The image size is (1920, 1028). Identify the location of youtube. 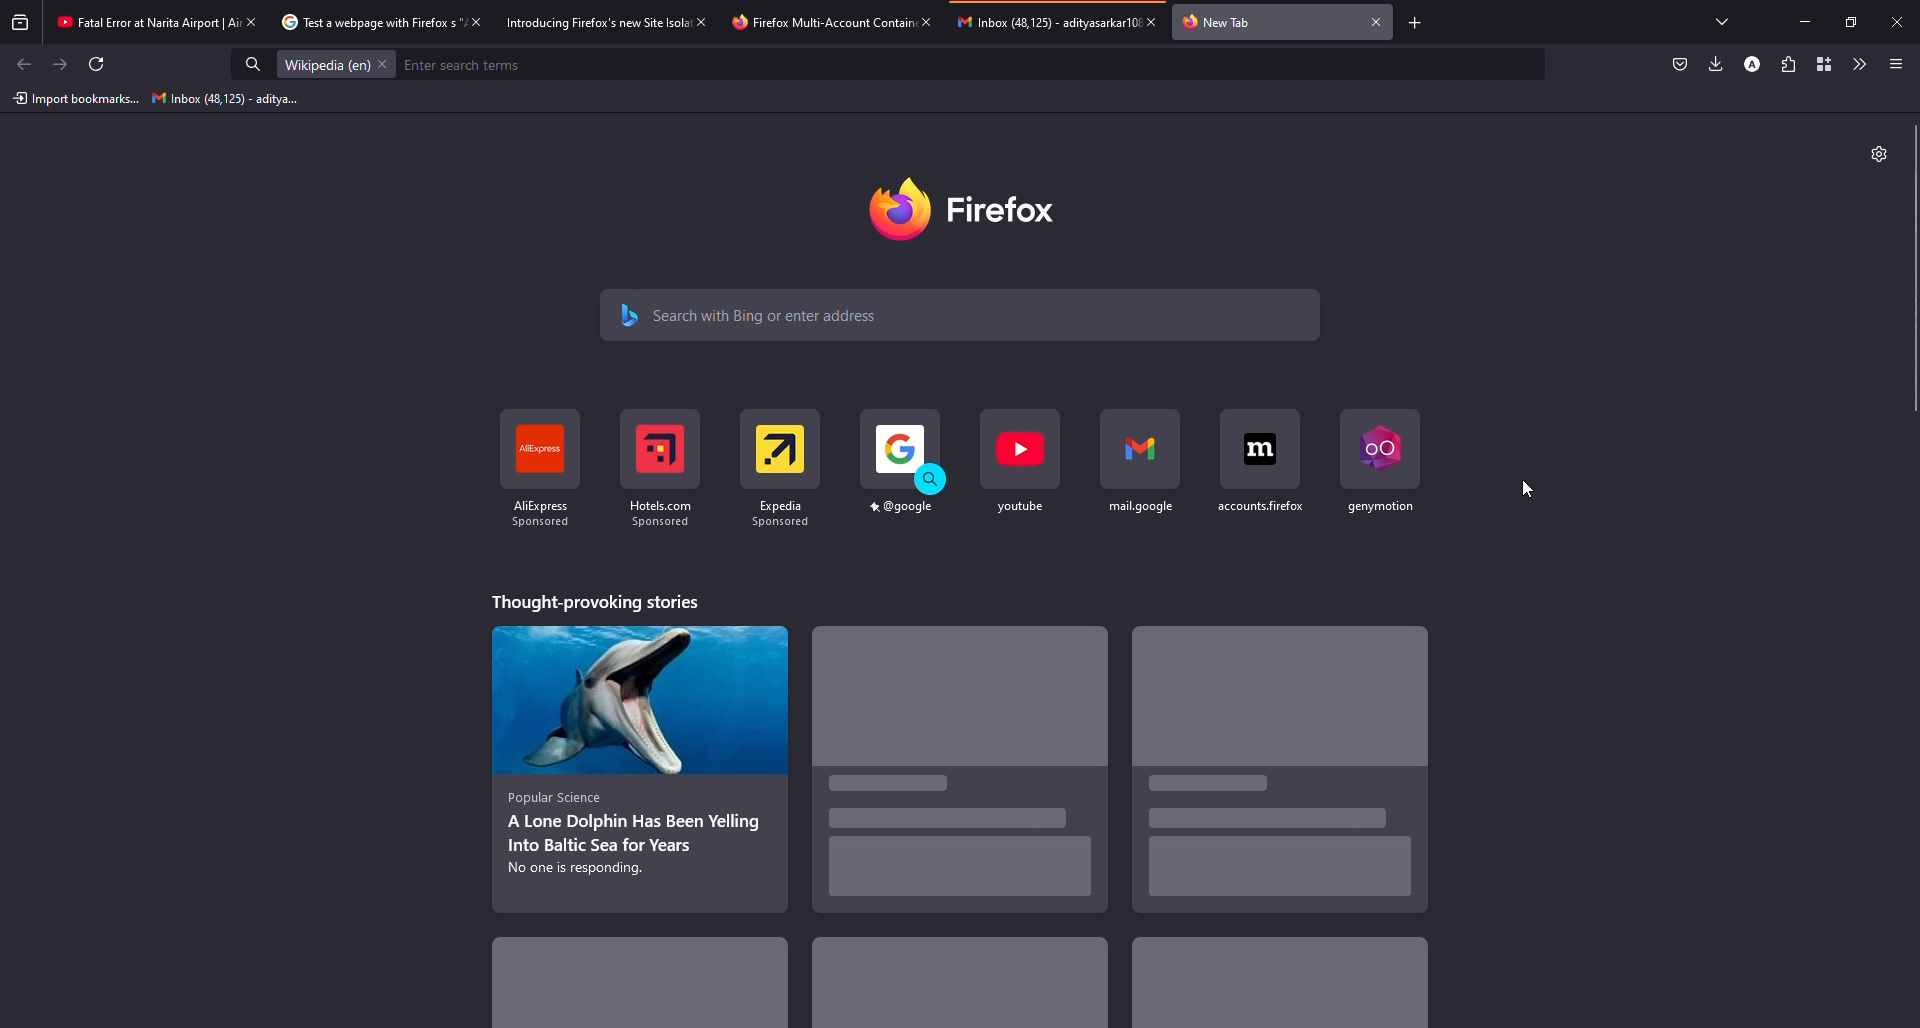
(1019, 464).